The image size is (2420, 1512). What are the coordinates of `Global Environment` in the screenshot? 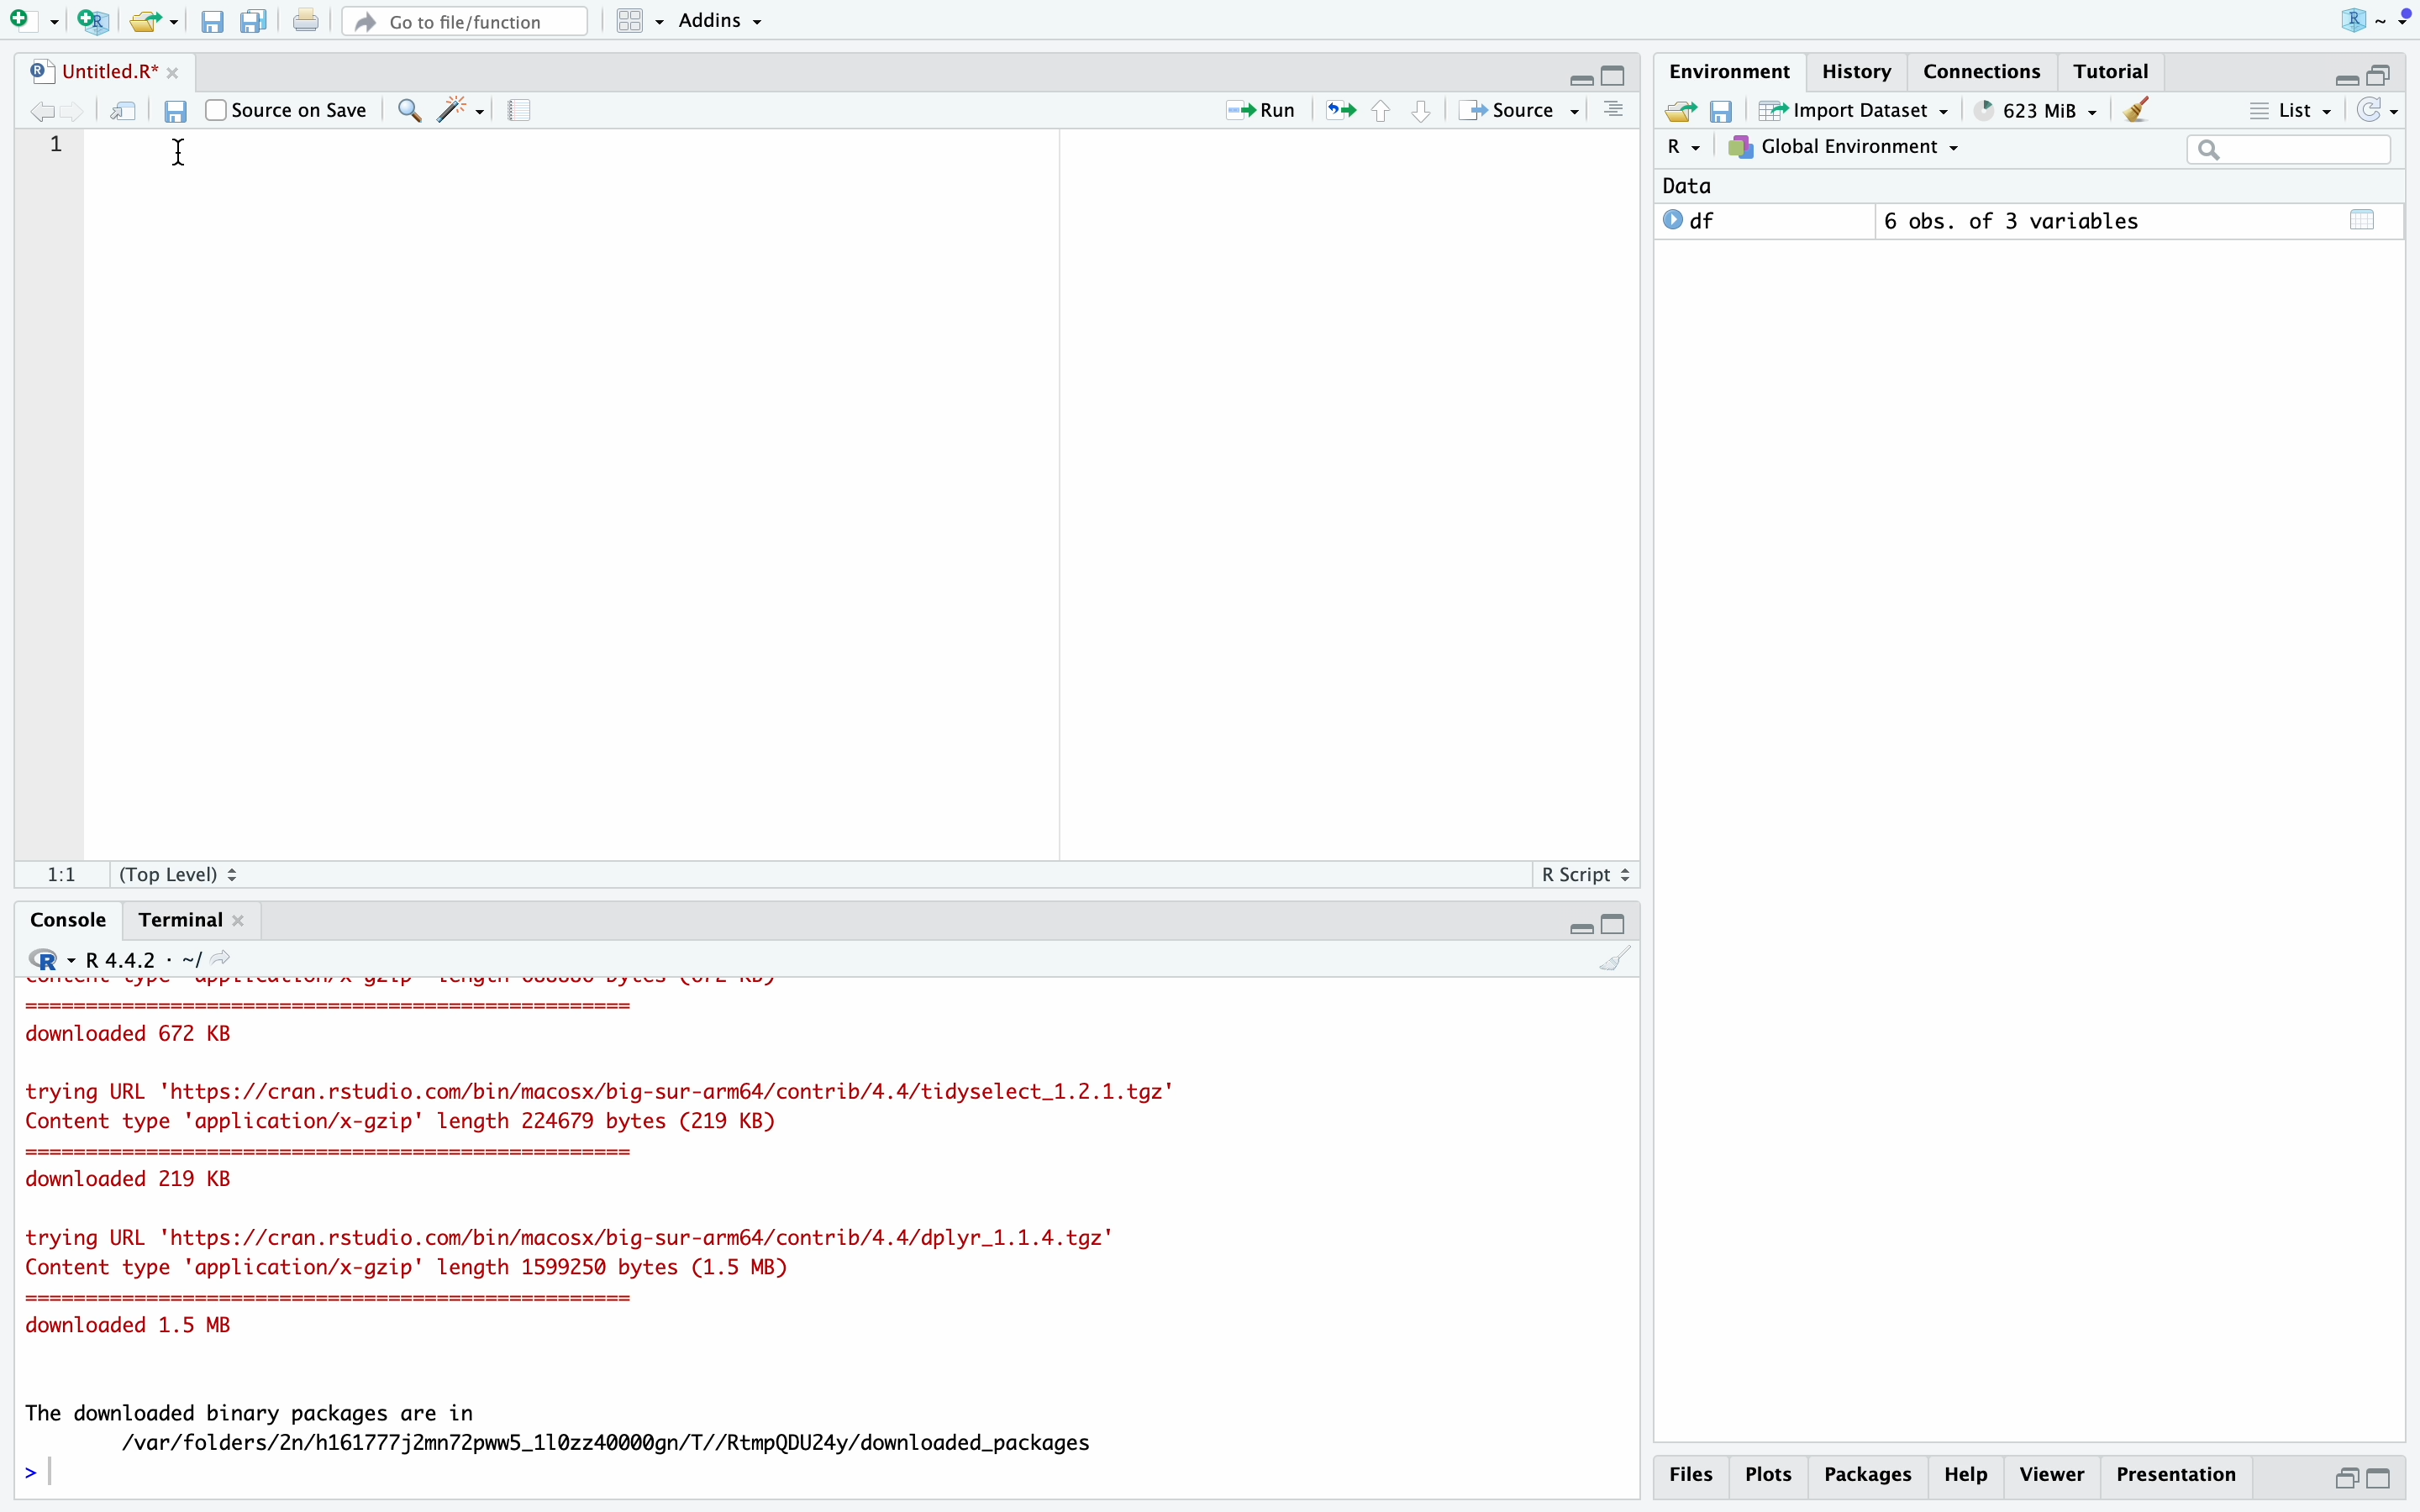 It's located at (1843, 149).